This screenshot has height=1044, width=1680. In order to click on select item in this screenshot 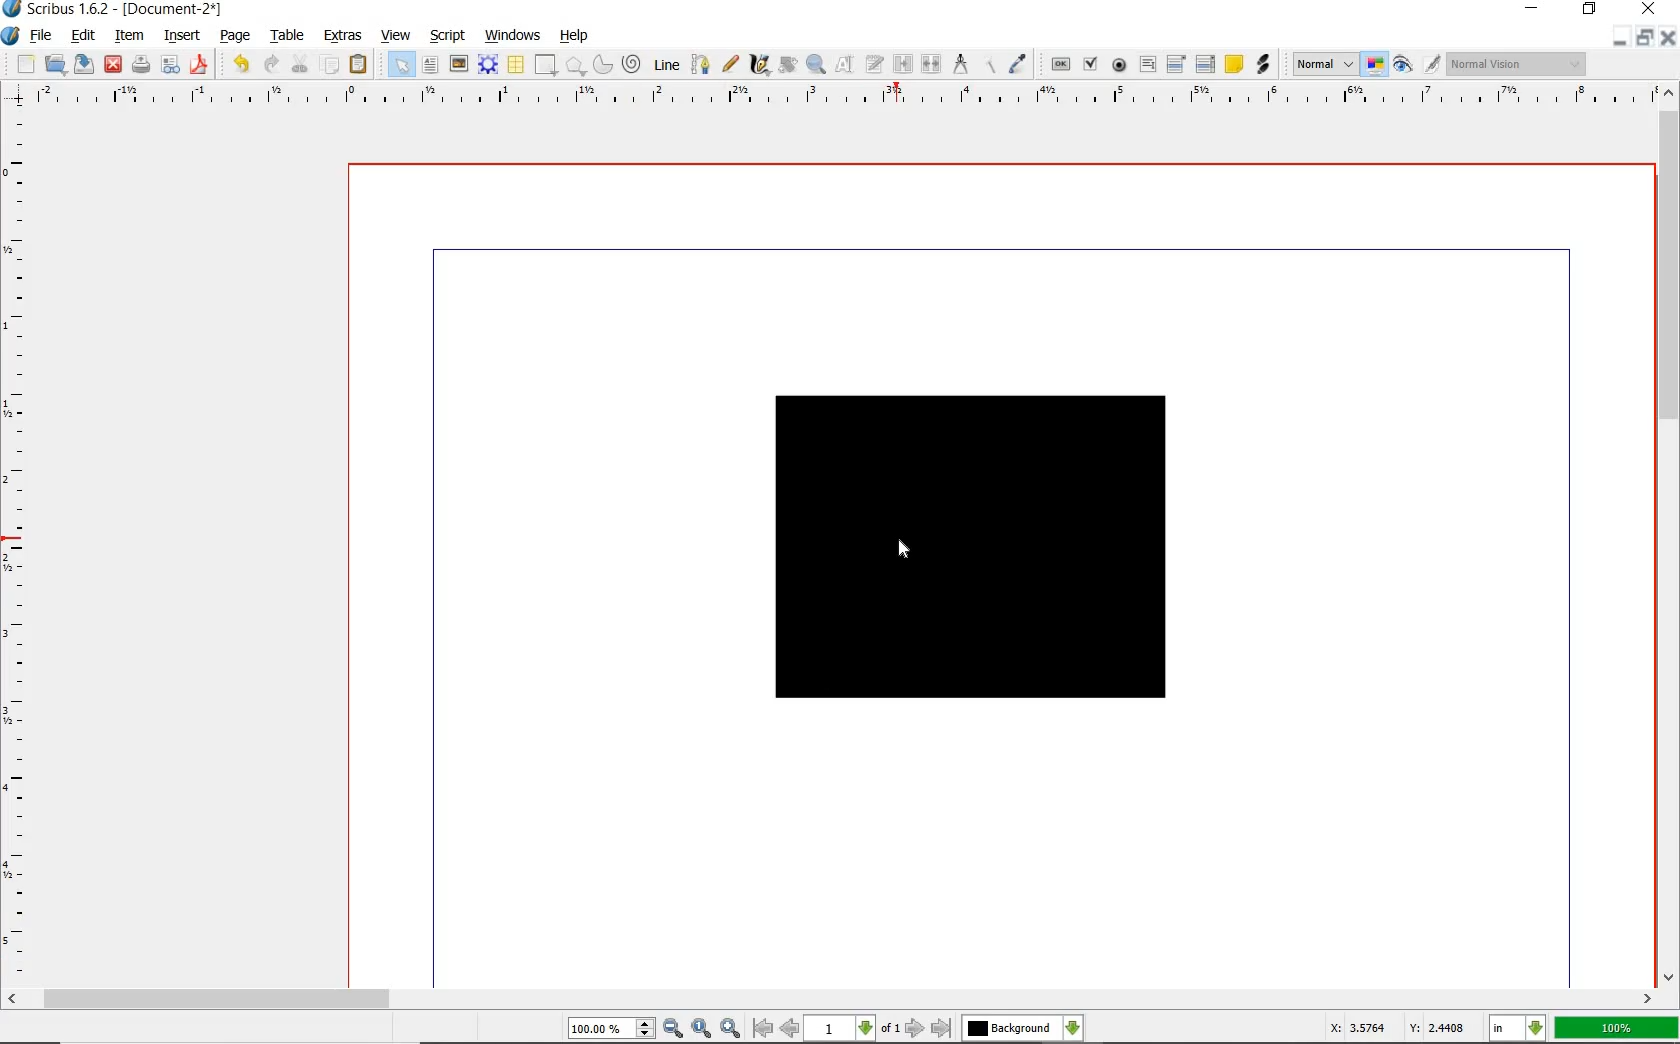, I will do `click(396, 65)`.